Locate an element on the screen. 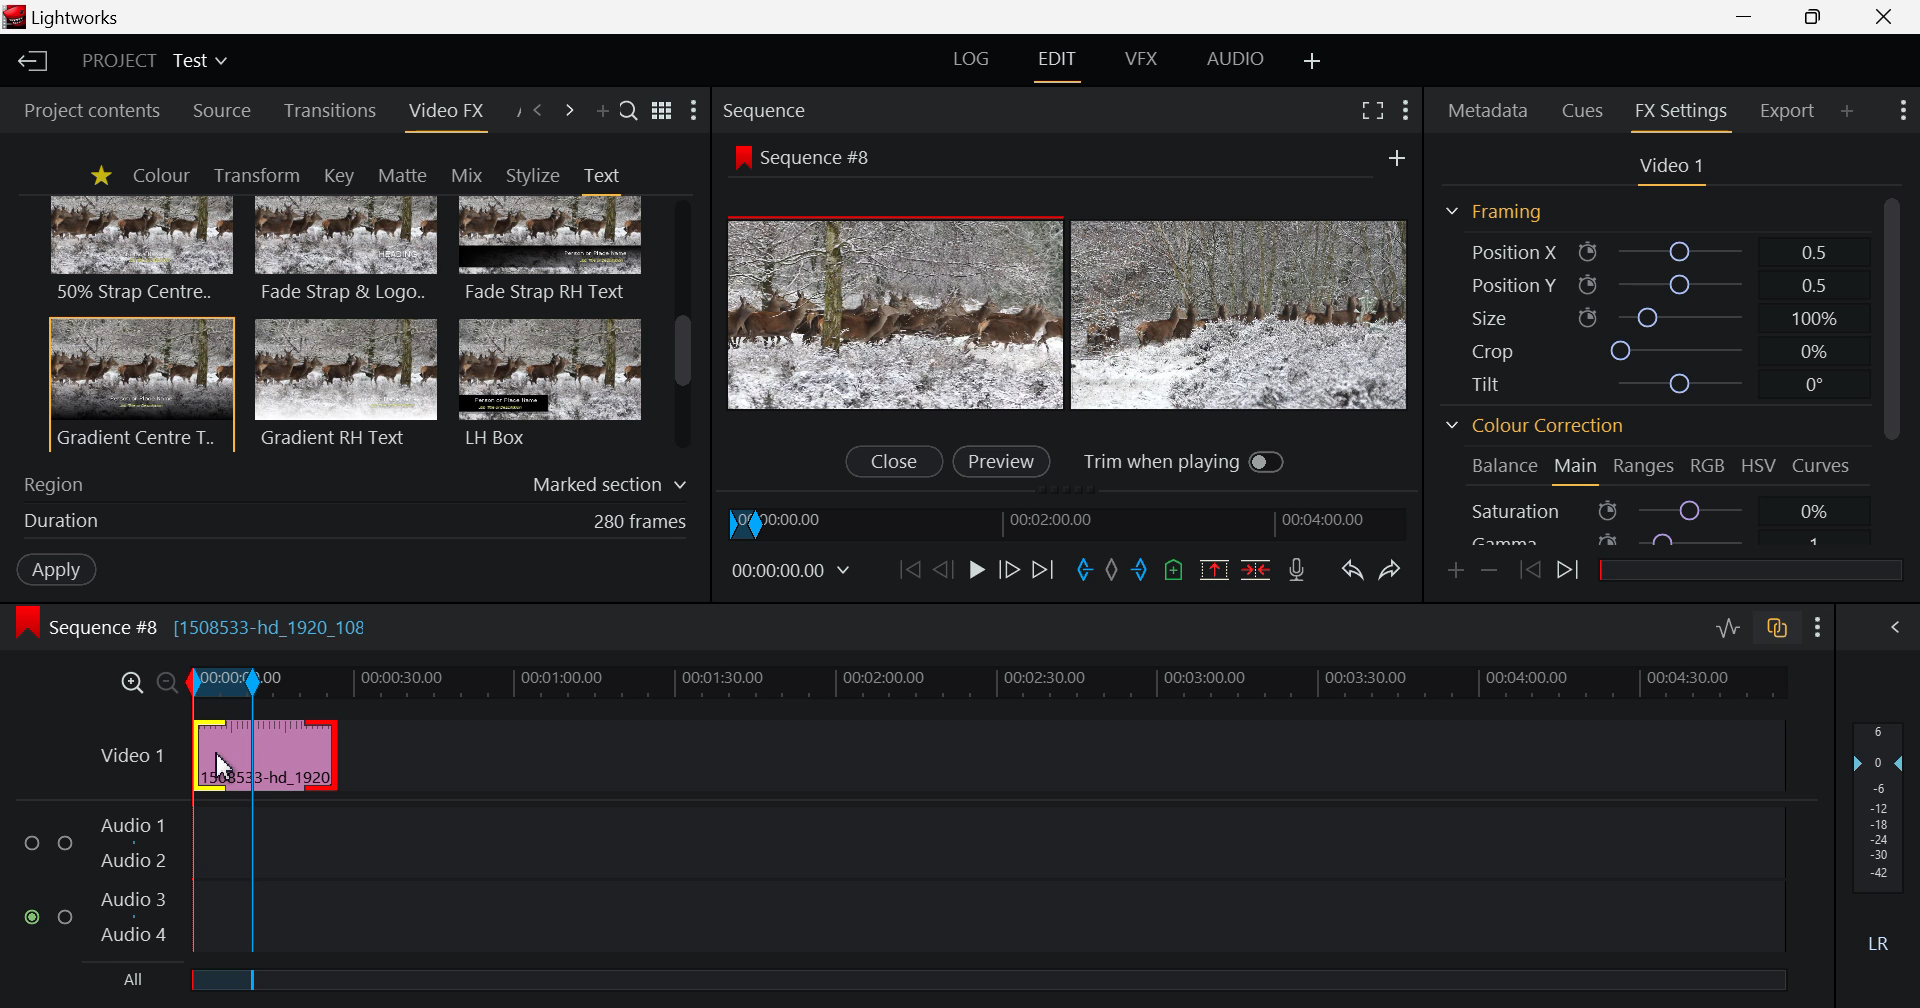  remove keyframe is located at coordinates (1490, 570).